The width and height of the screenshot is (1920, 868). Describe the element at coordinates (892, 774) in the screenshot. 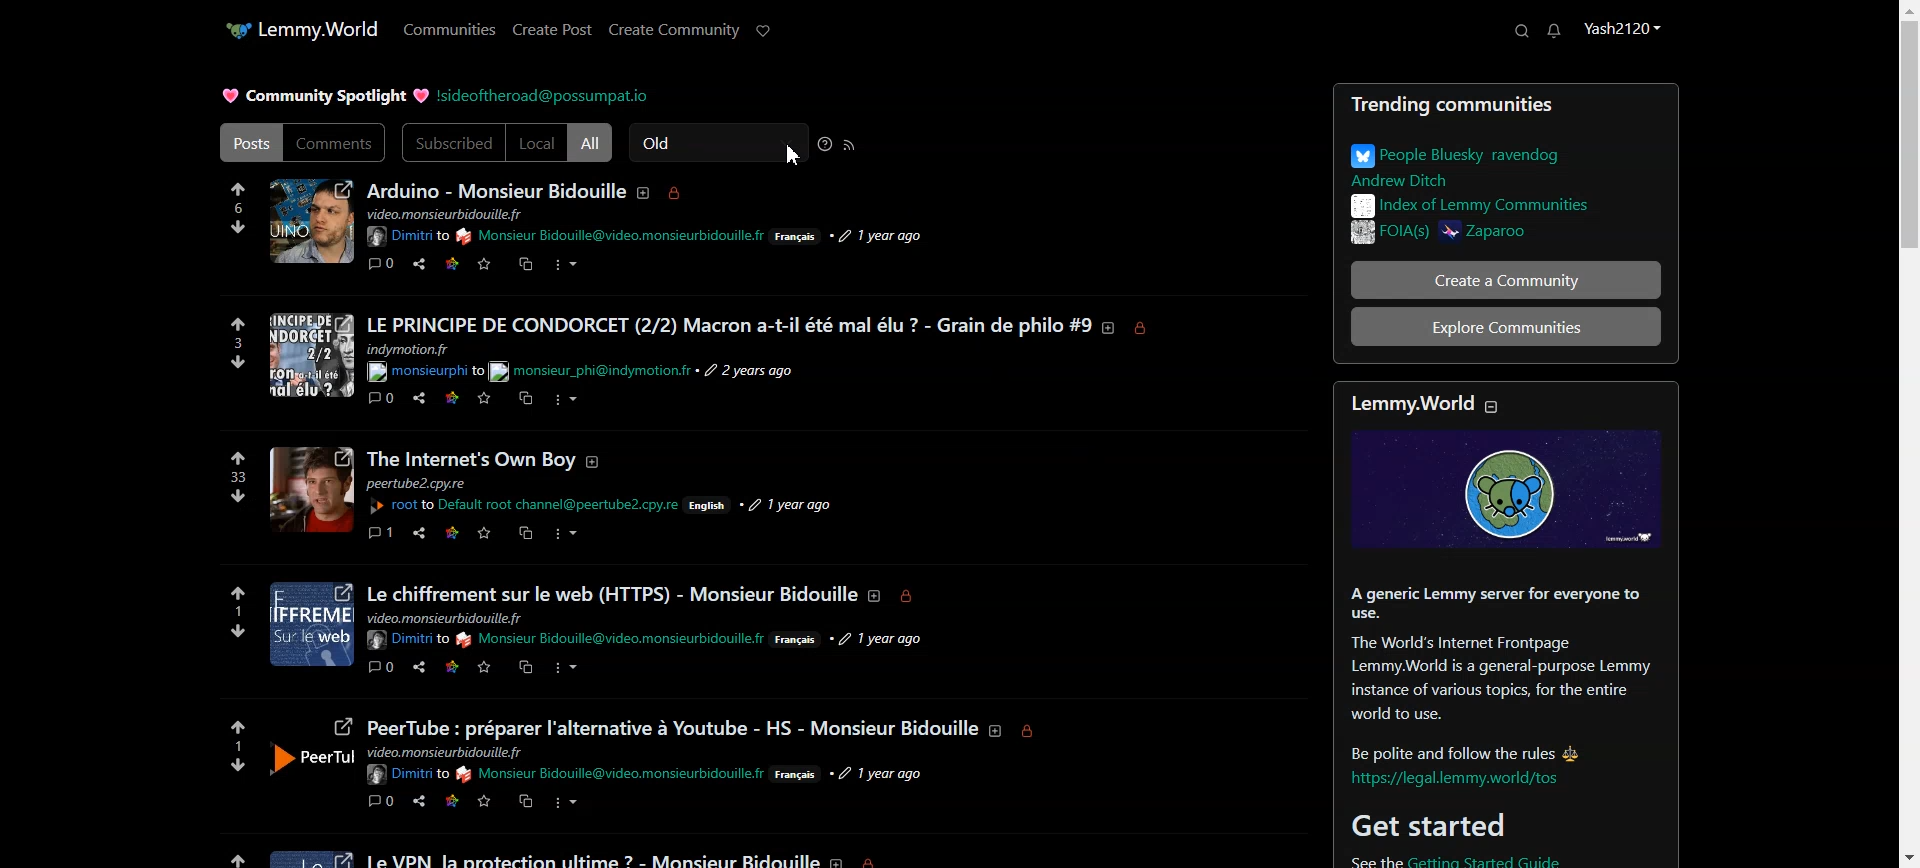

I see `` at that location.